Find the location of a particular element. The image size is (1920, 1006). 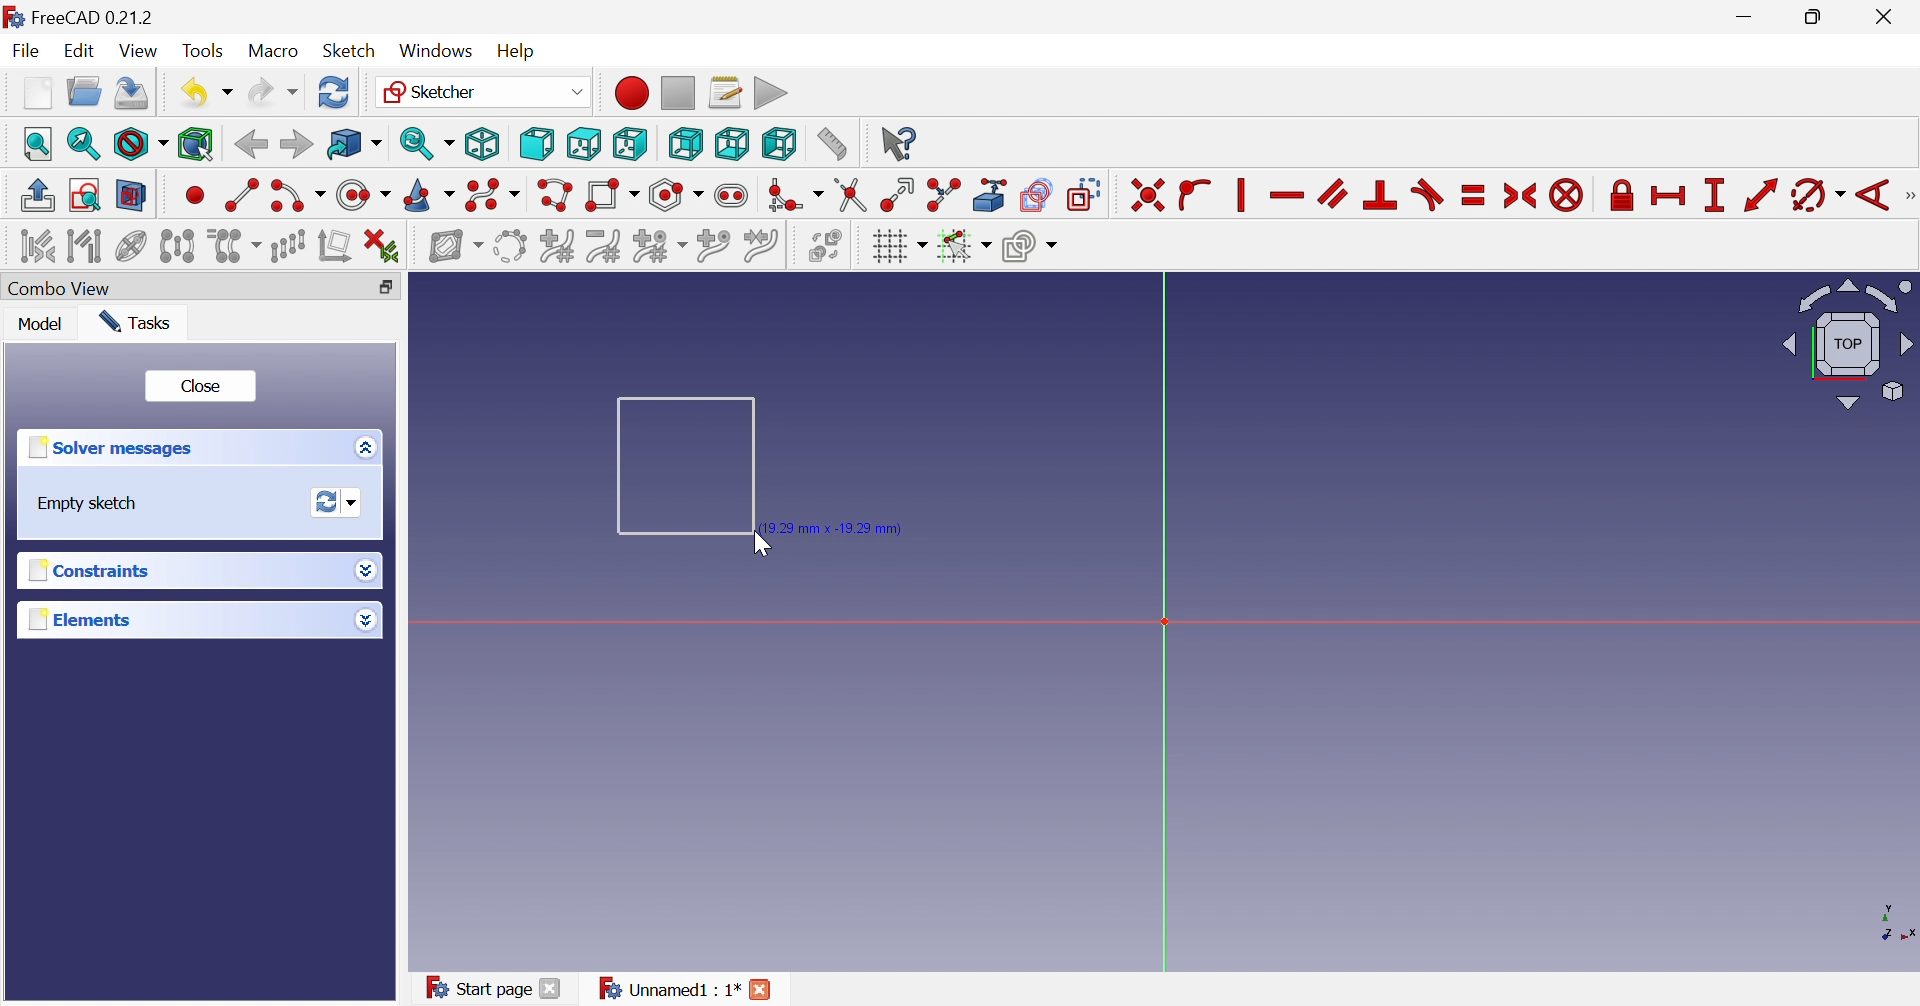

Rear is located at coordinates (684, 144).